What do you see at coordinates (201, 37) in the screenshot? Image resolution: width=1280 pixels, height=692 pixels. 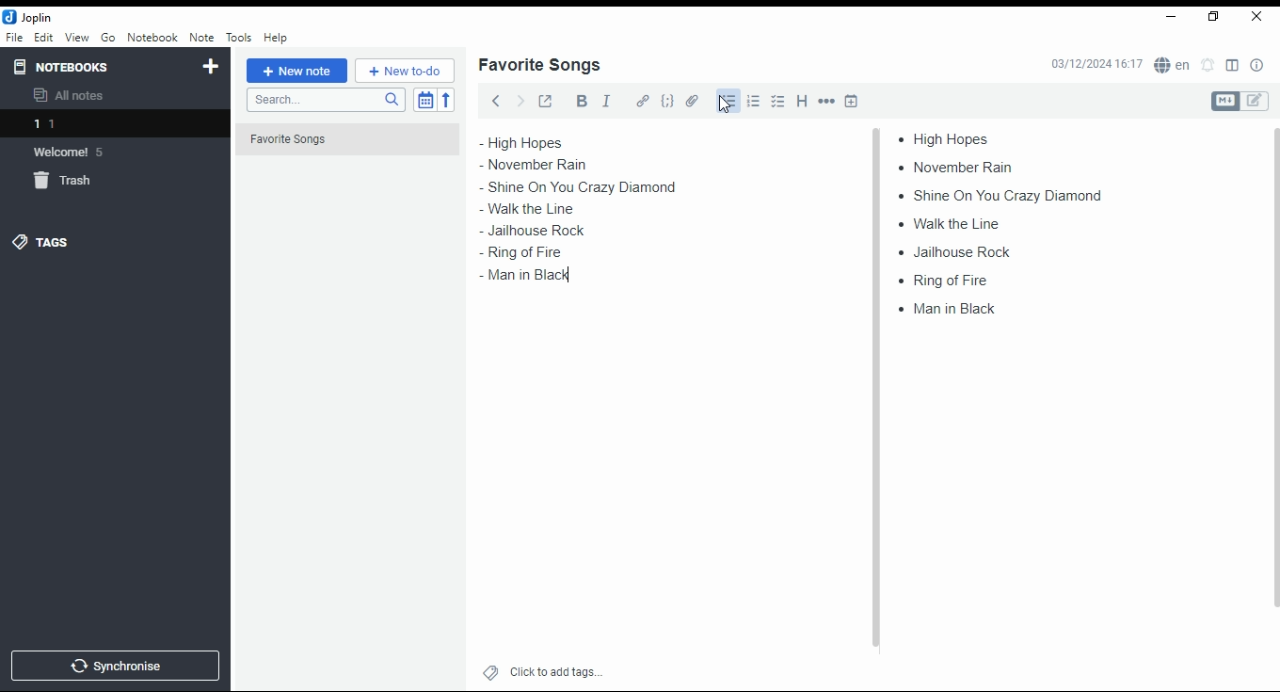 I see `note` at bounding box center [201, 37].